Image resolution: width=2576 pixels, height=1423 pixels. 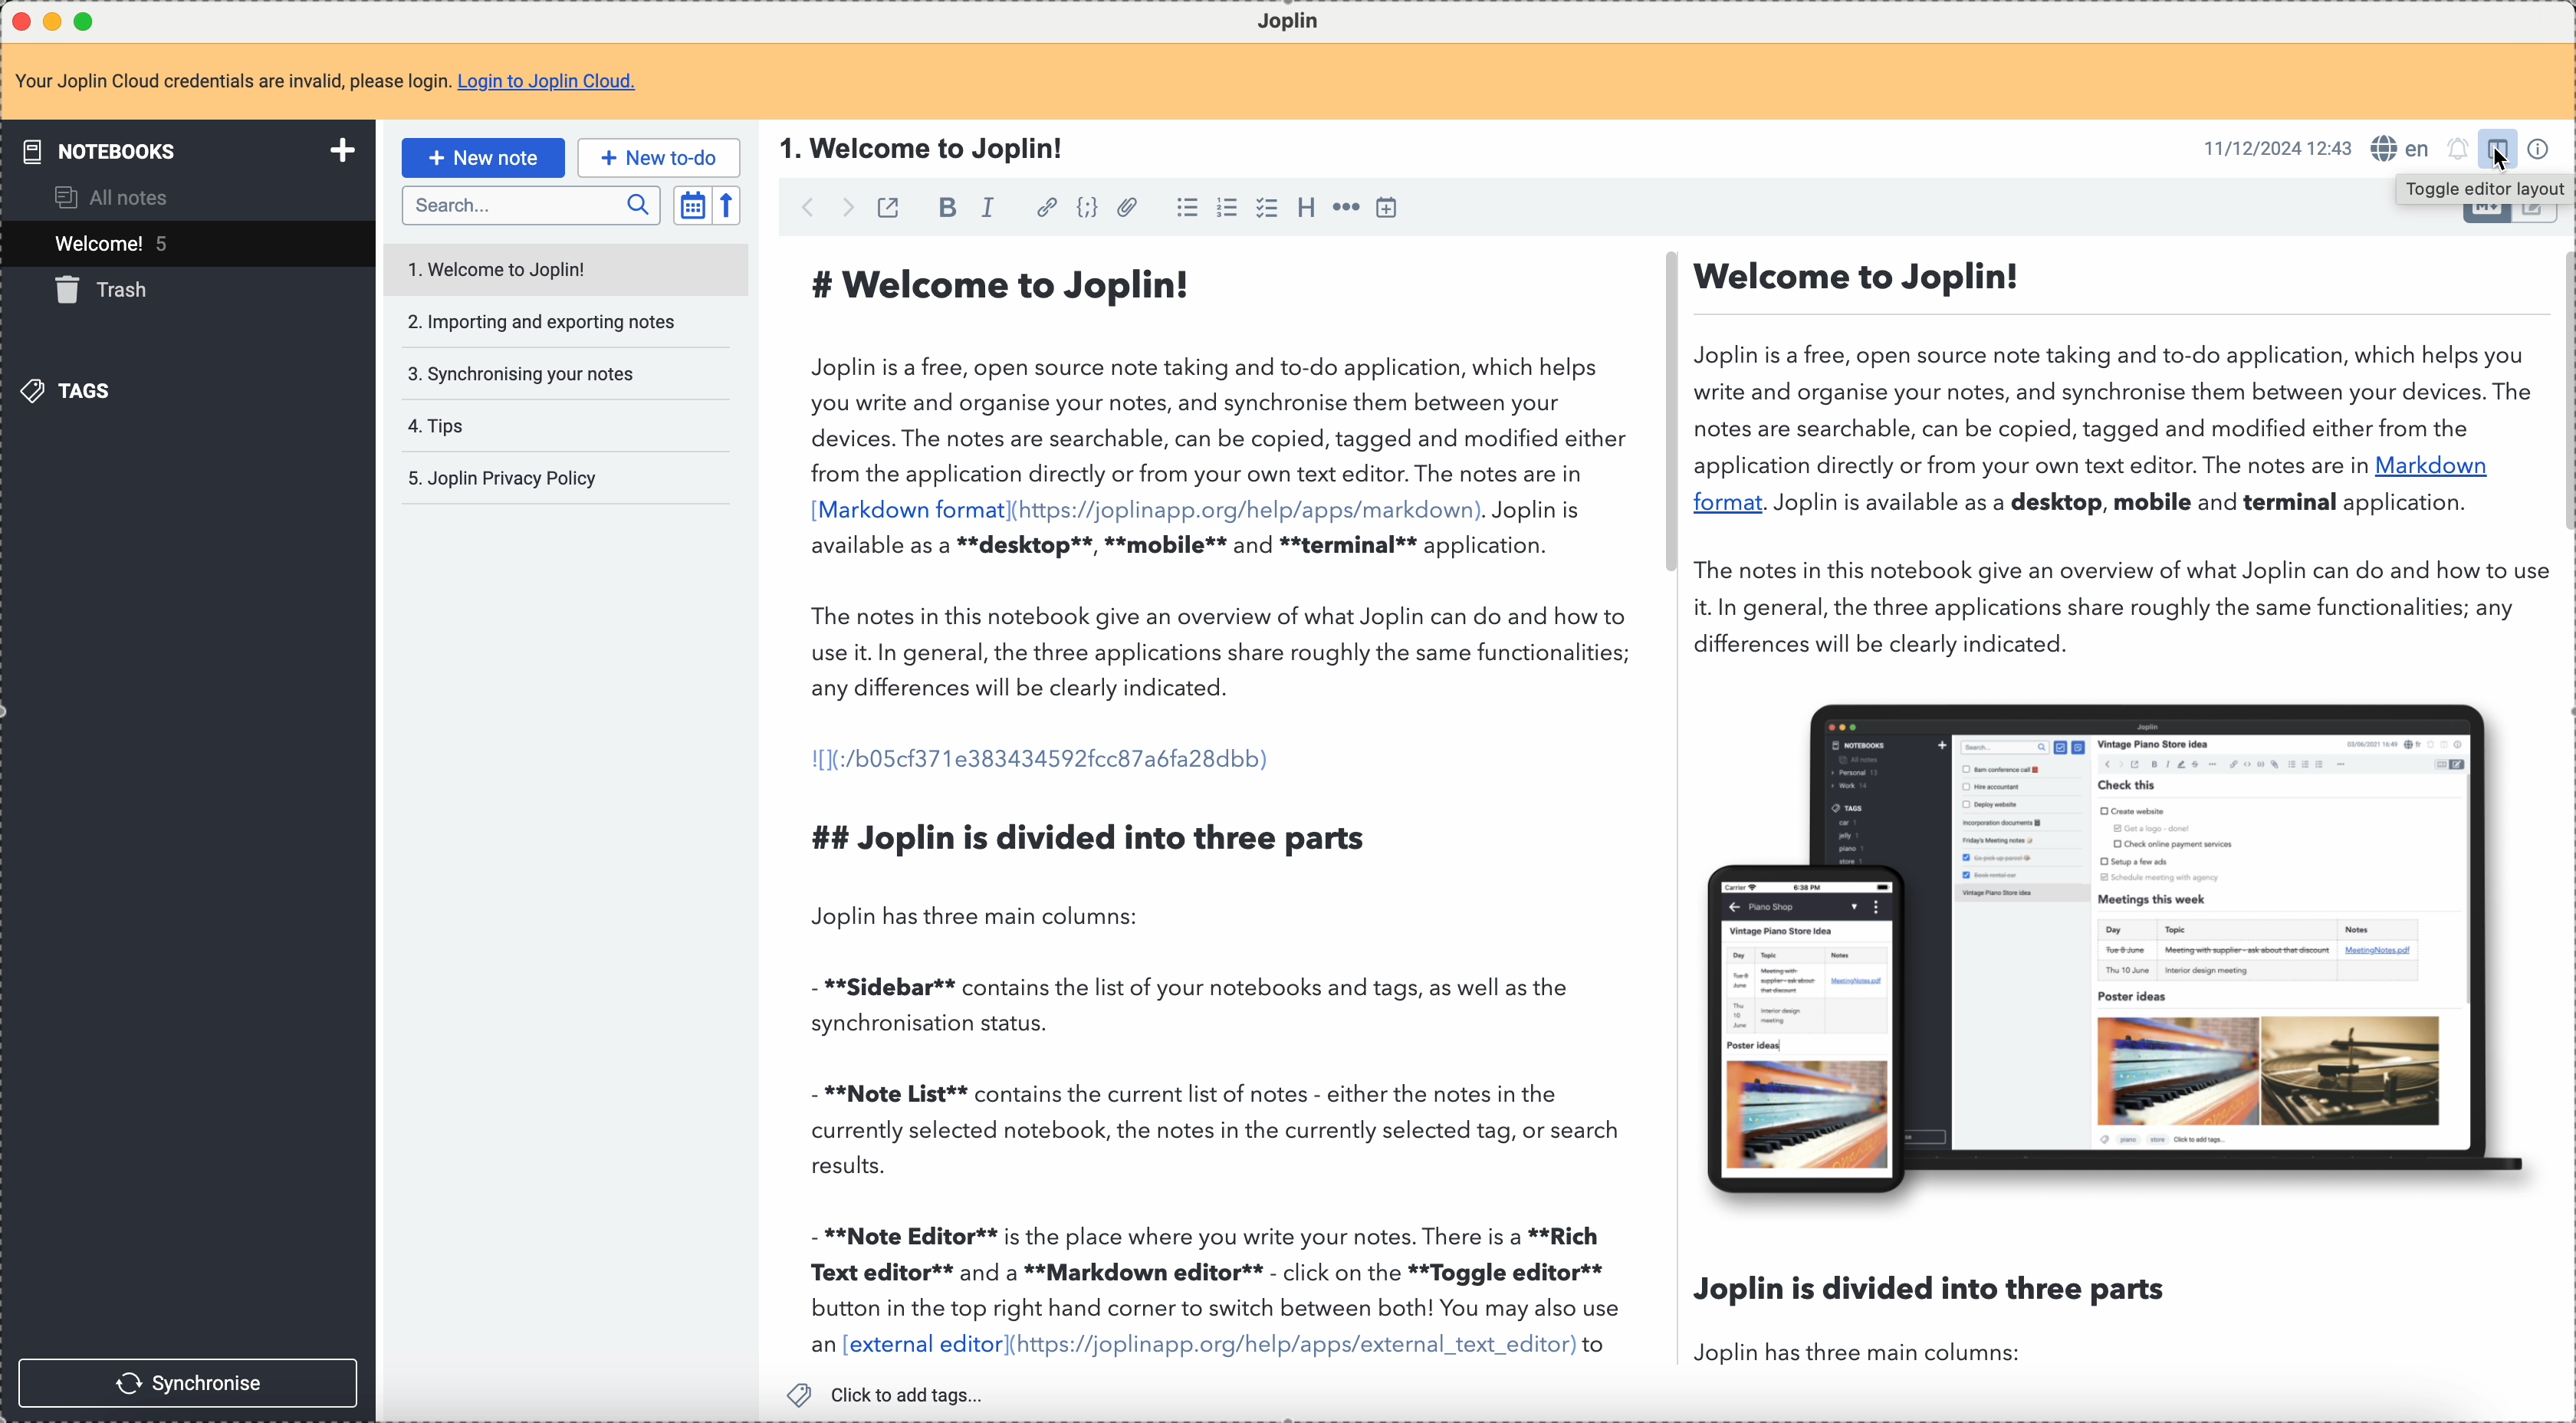 I want to click on Joplin is divided into three parts, so click(x=1934, y=1283).